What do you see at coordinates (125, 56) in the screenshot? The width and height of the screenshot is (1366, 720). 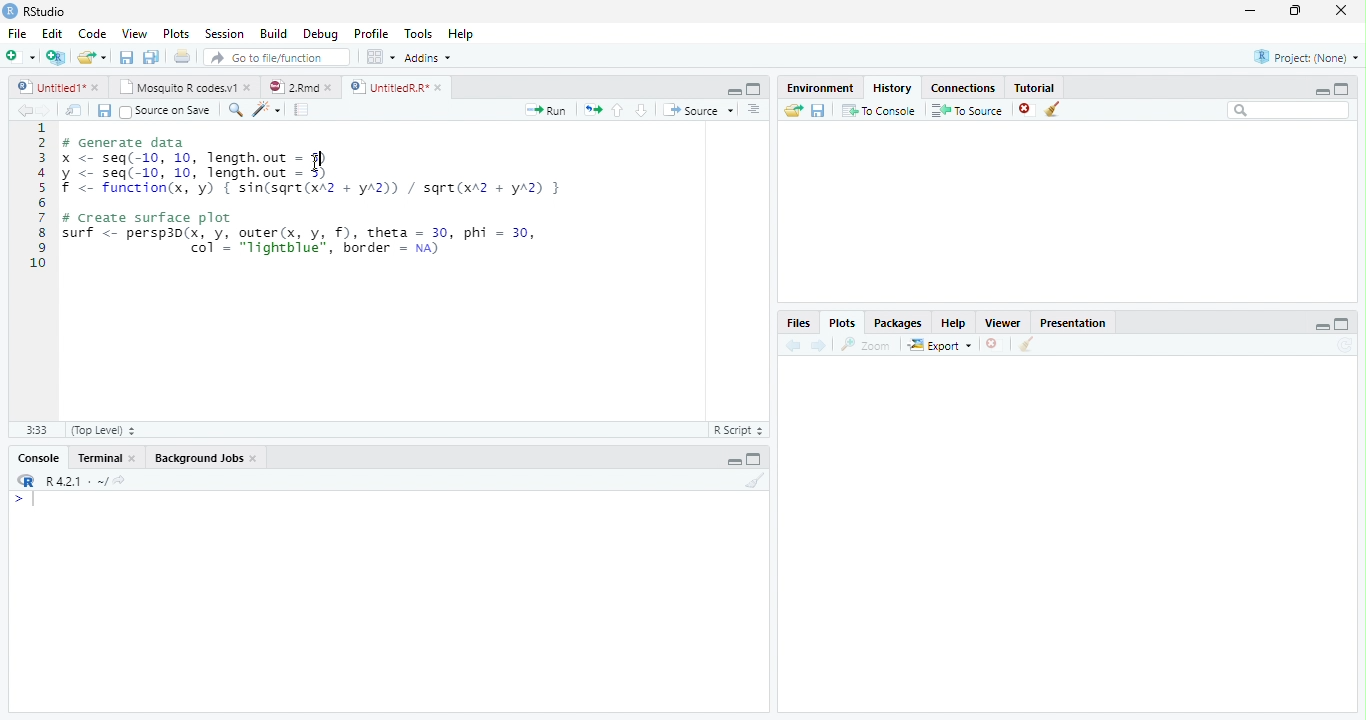 I see `Save current document` at bounding box center [125, 56].